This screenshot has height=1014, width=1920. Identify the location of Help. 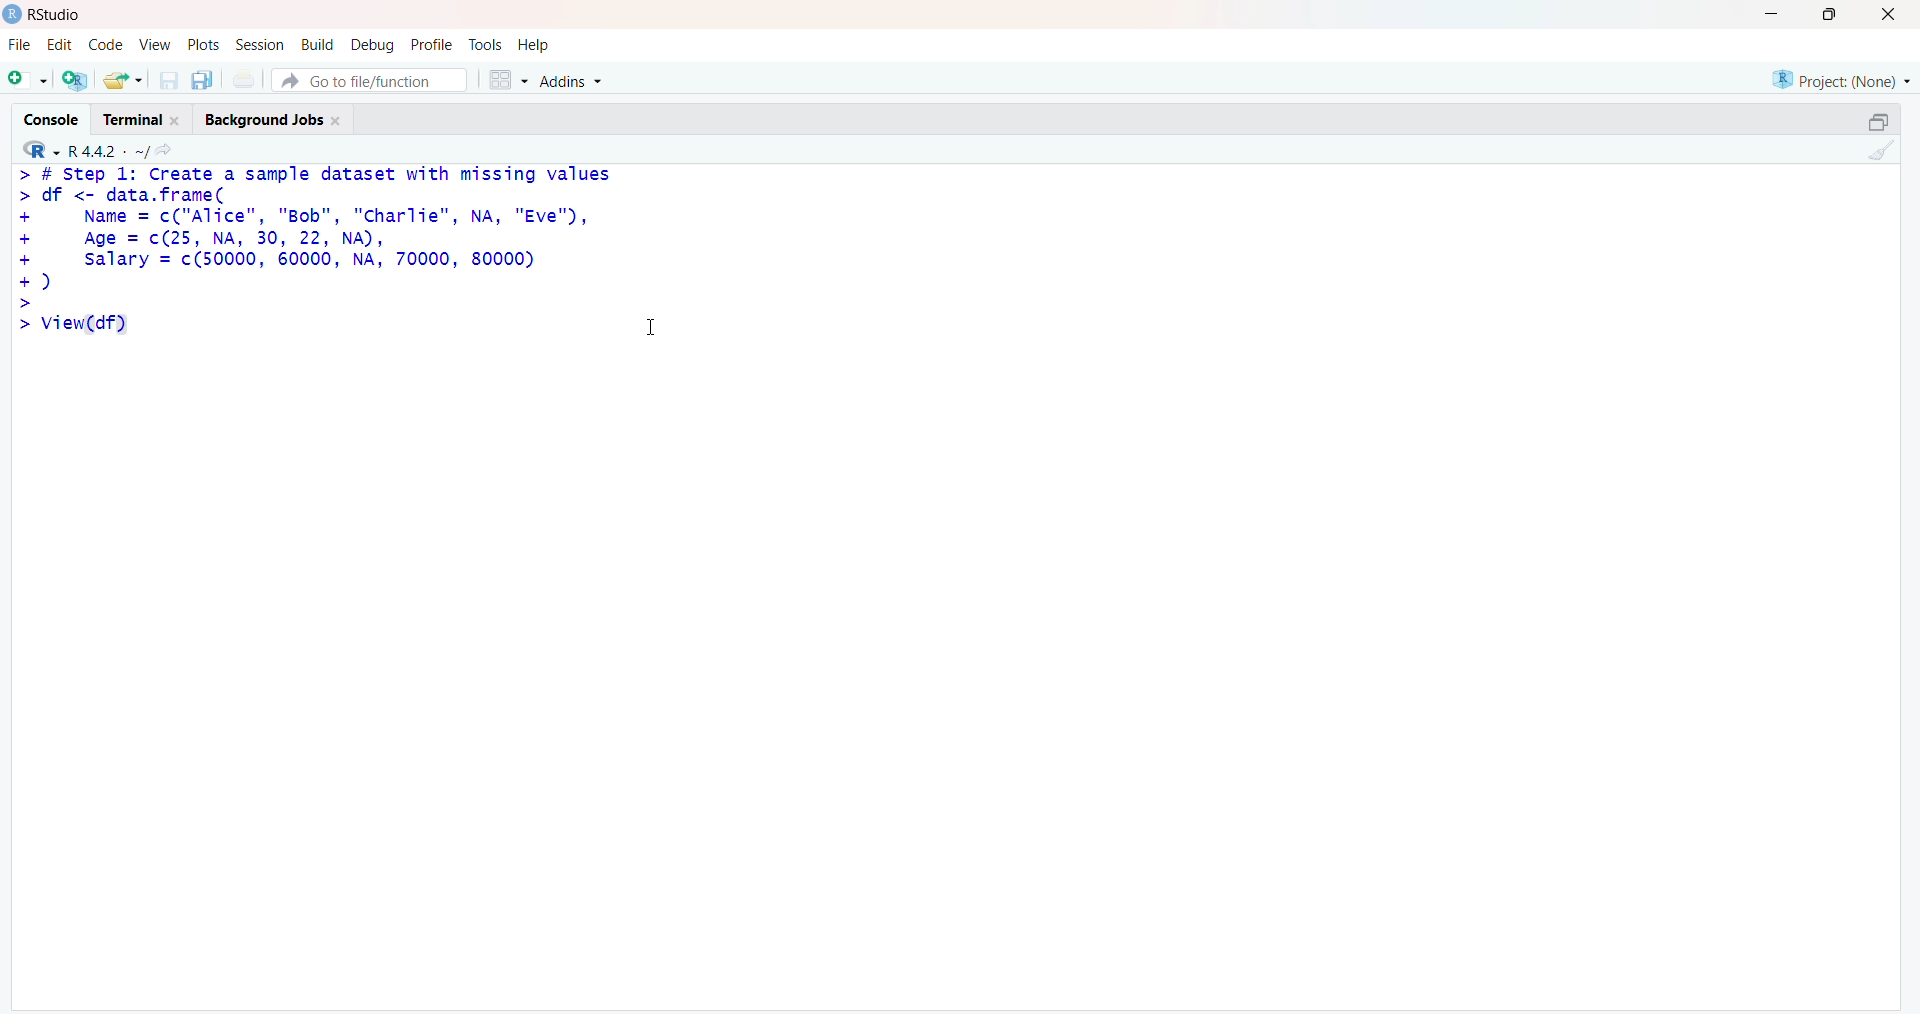
(536, 45).